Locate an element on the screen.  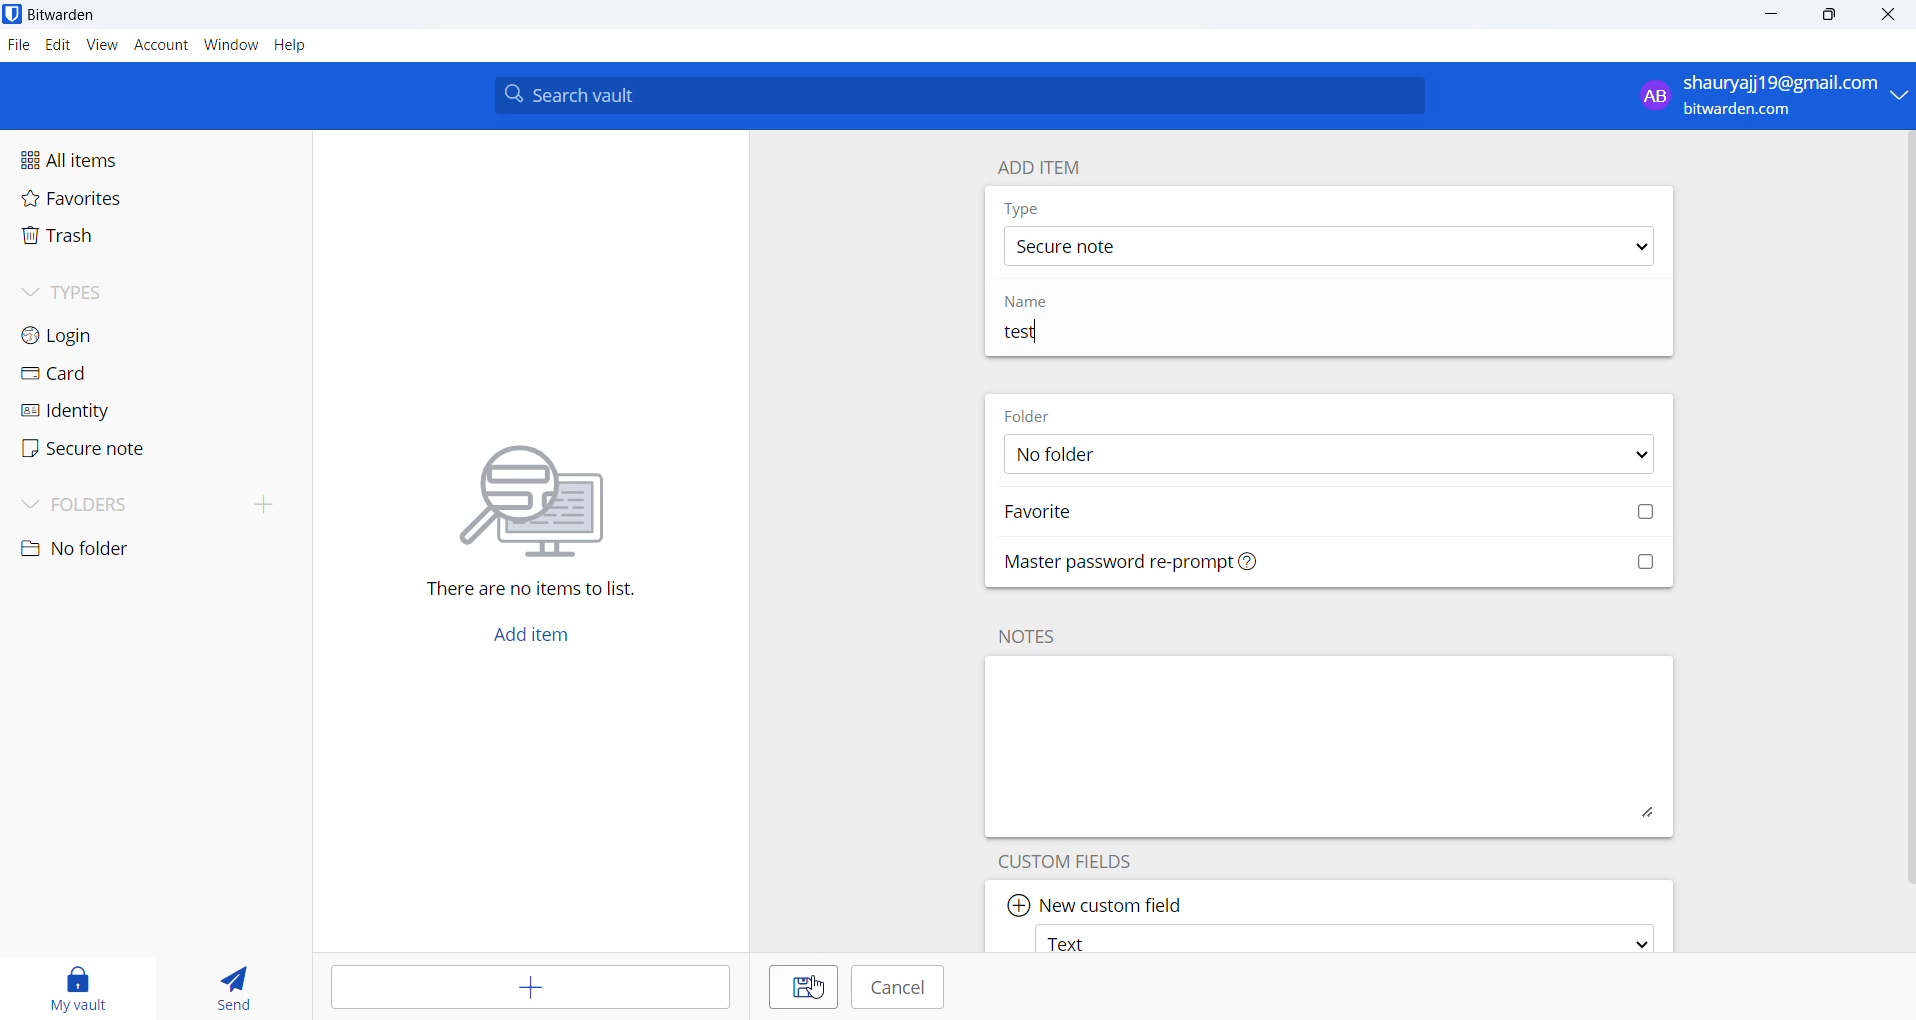
search bar is located at coordinates (959, 95).